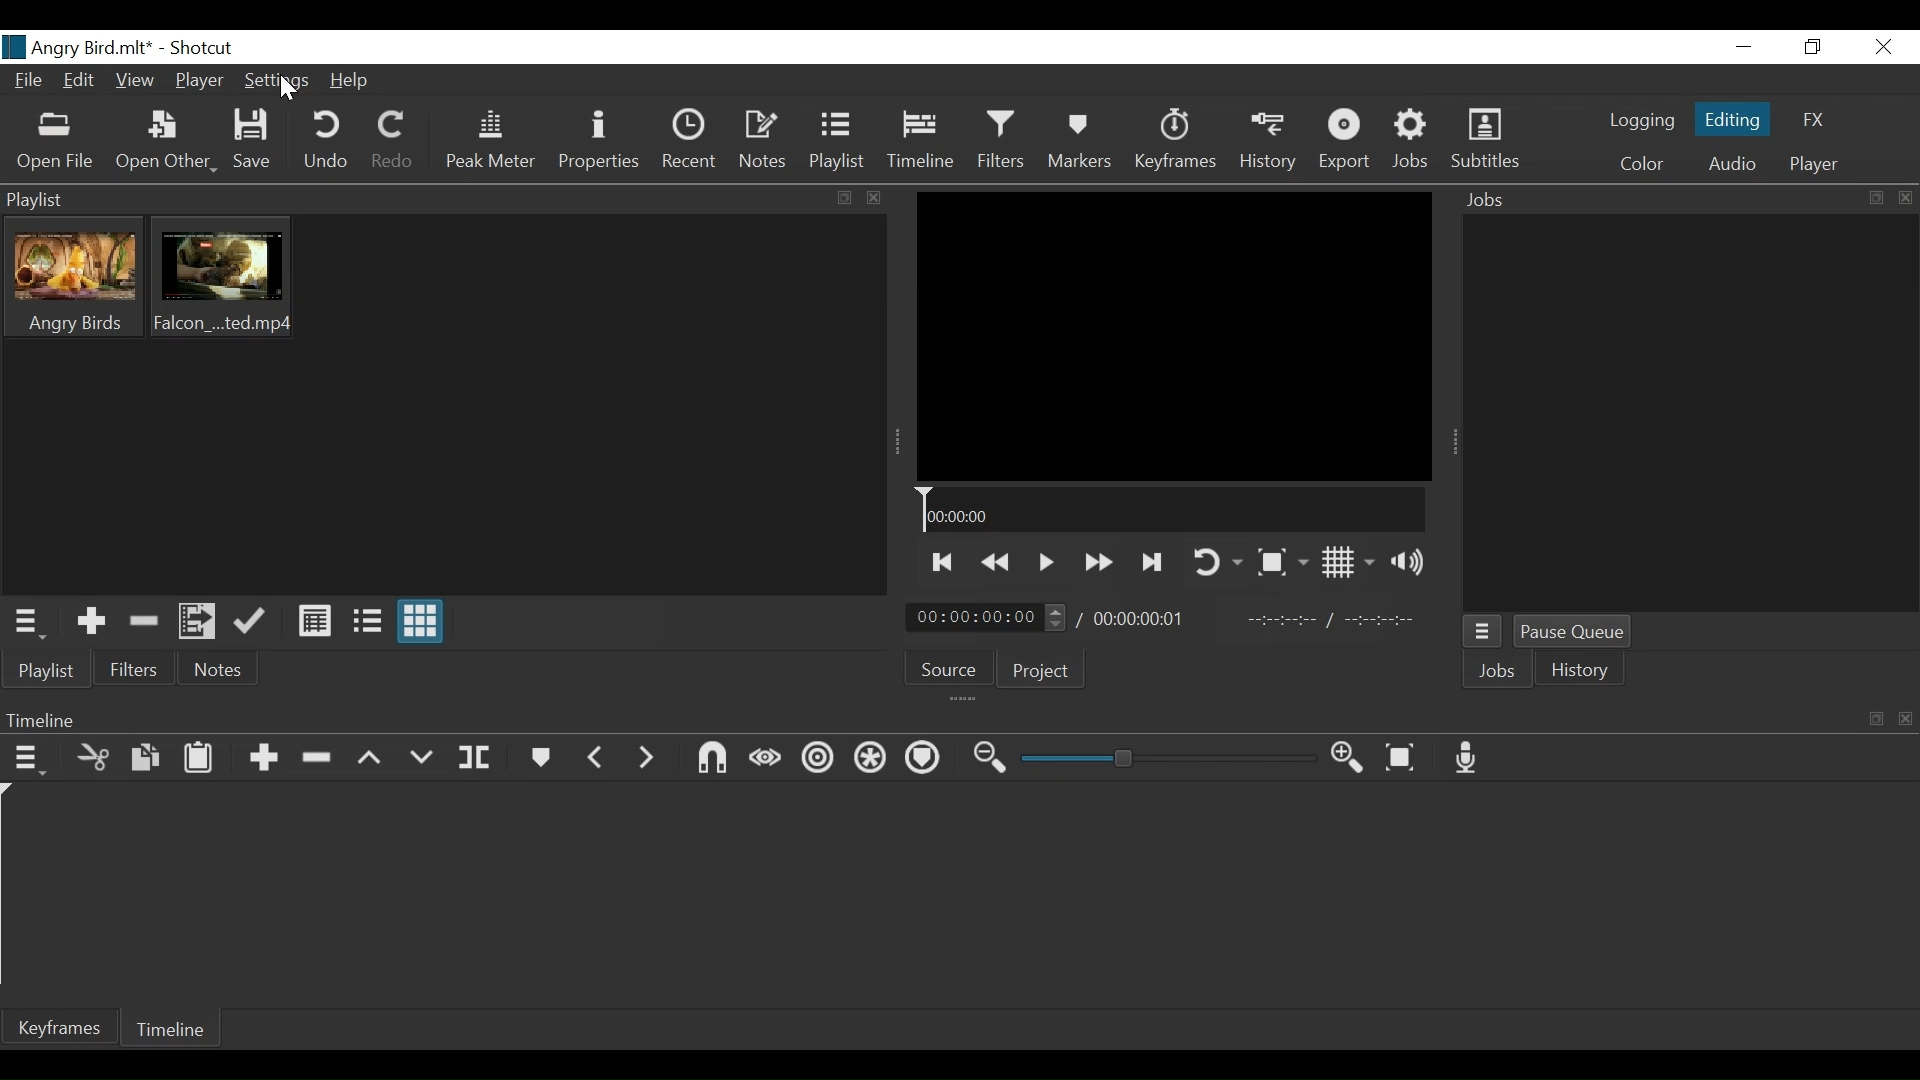 This screenshot has height=1080, width=1920. Describe the element at coordinates (277, 83) in the screenshot. I see `Settings` at that location.